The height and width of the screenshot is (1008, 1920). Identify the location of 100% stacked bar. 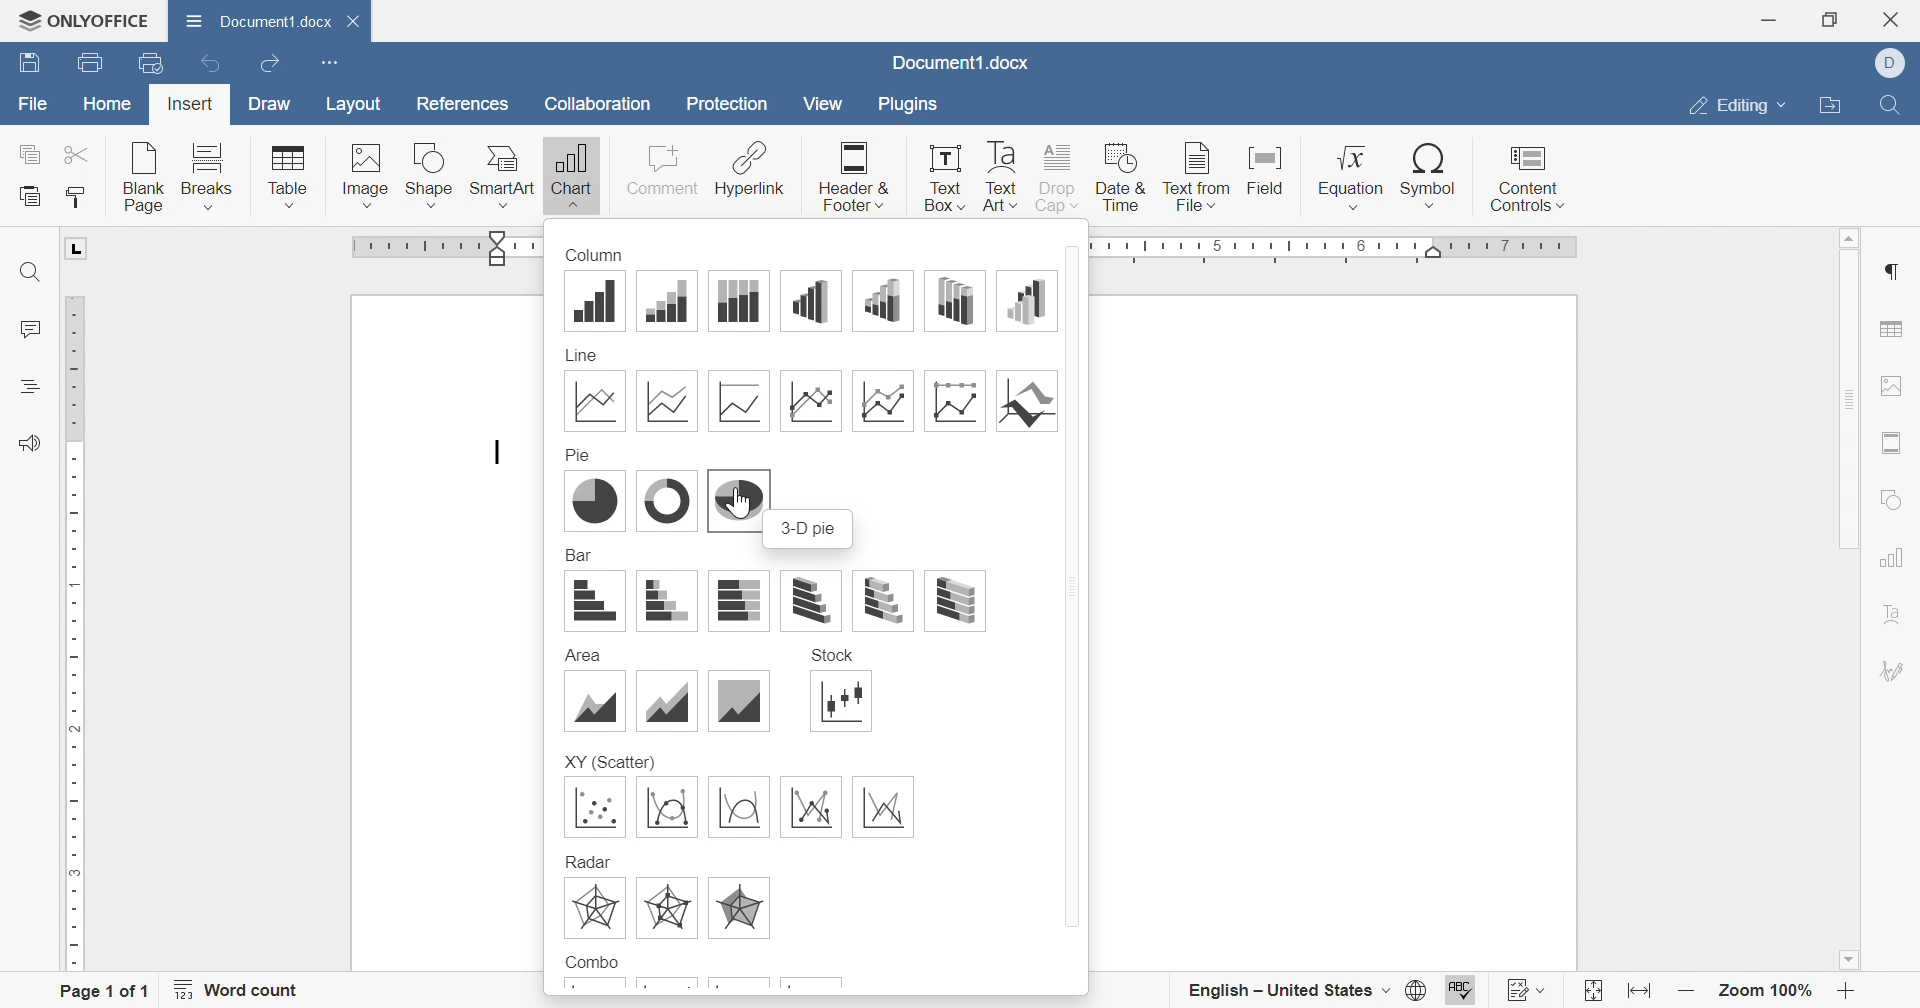
(738, 600).